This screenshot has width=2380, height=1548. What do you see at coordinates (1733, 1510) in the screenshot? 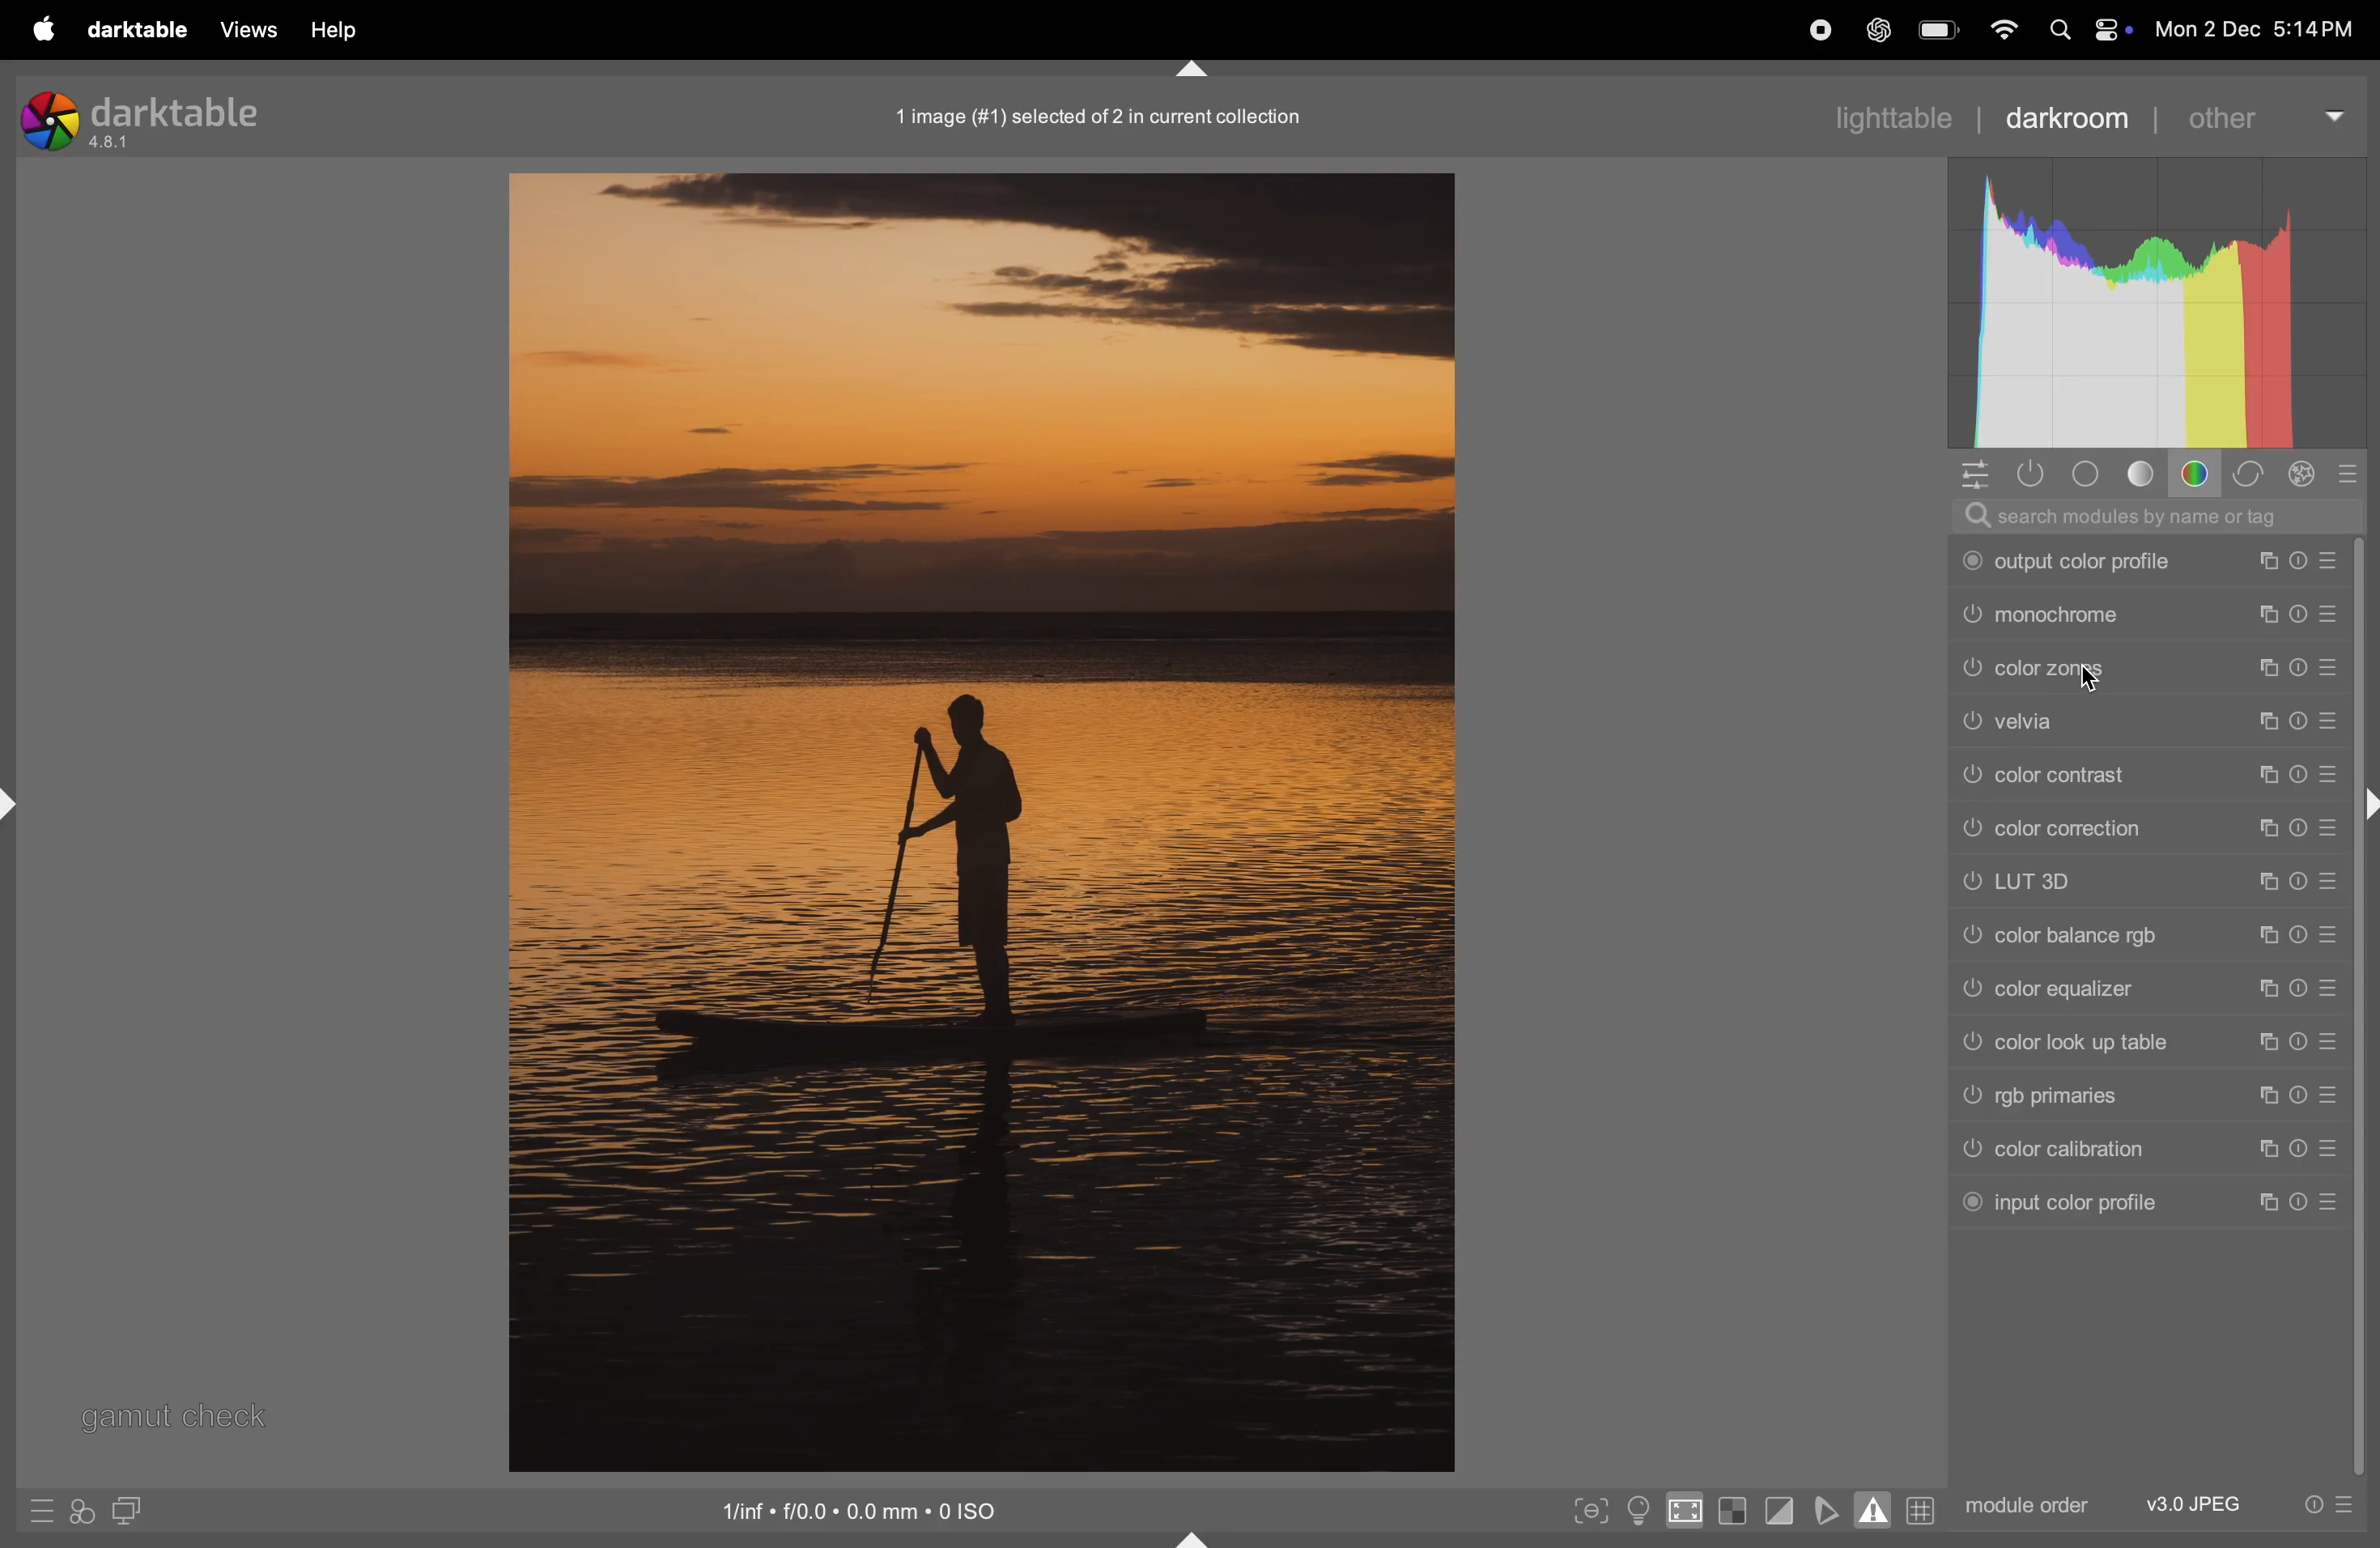
I see `toggle indication of raw exposure` at bounding box center [1733, 1510].